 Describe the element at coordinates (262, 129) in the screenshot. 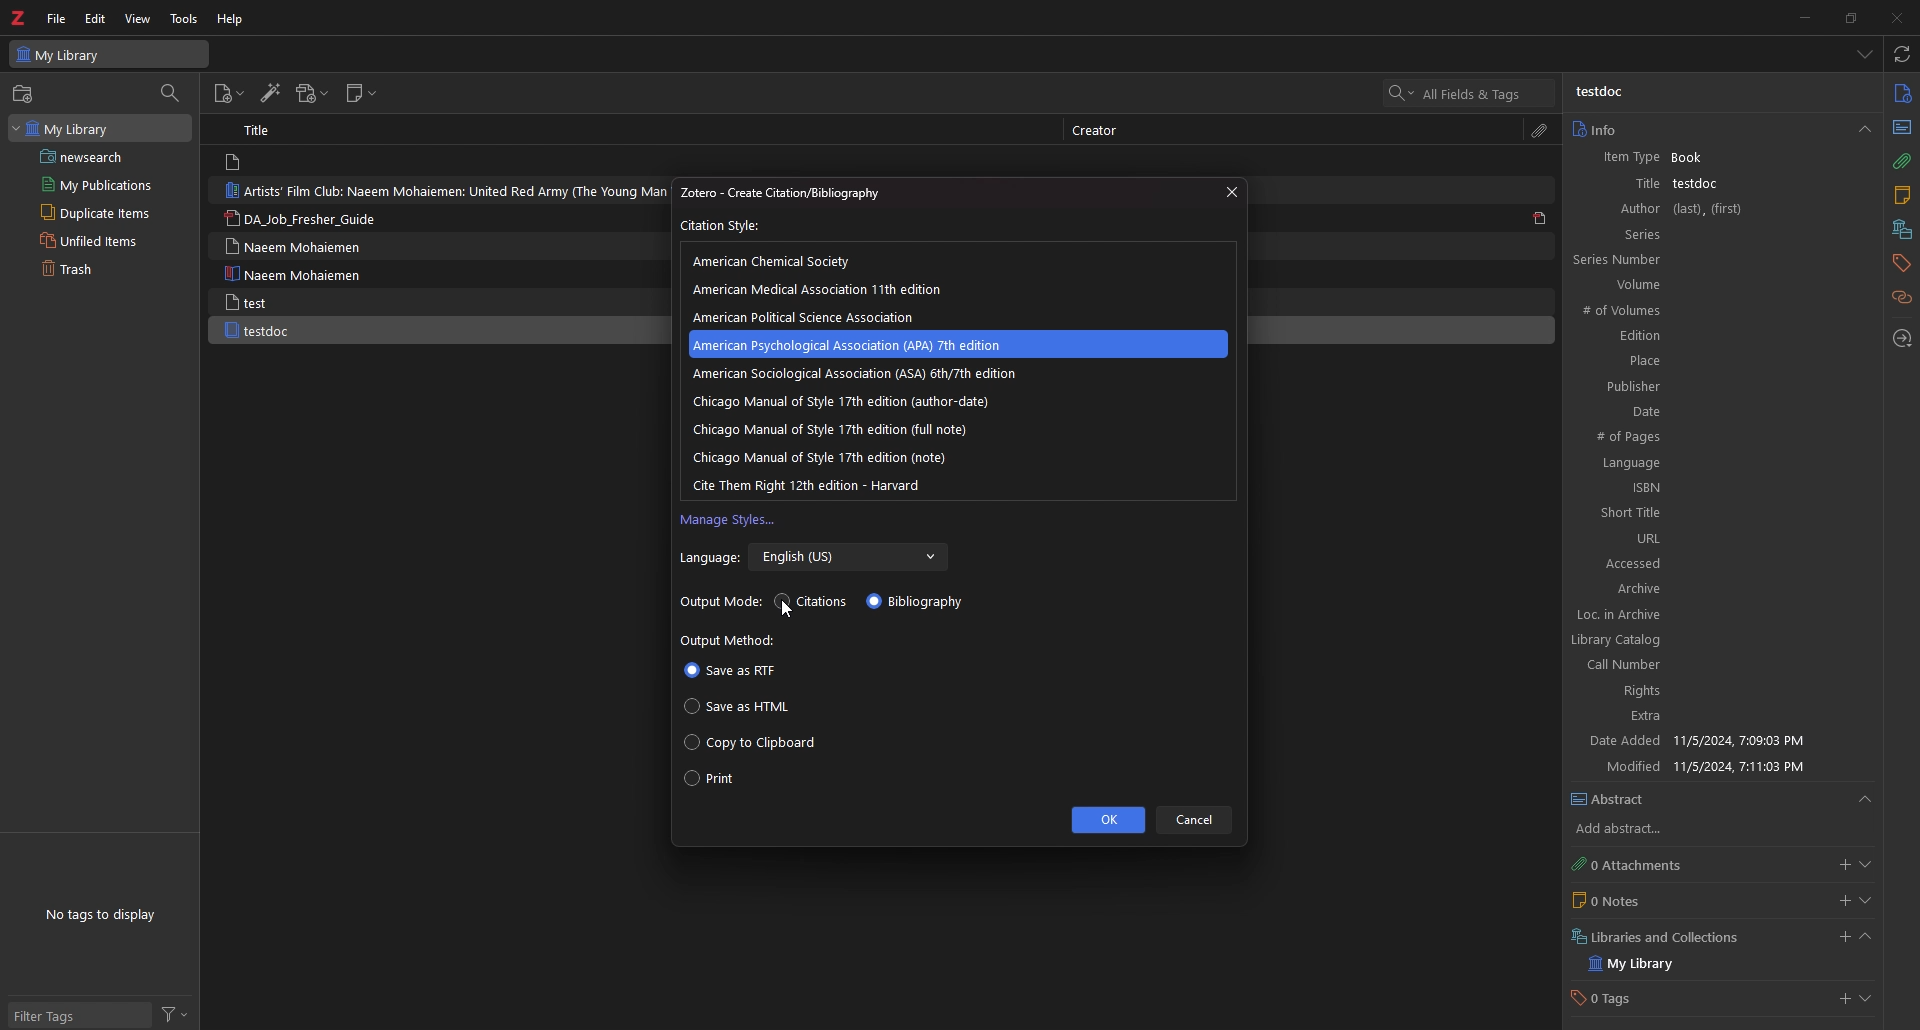

I see `Title` at that location.